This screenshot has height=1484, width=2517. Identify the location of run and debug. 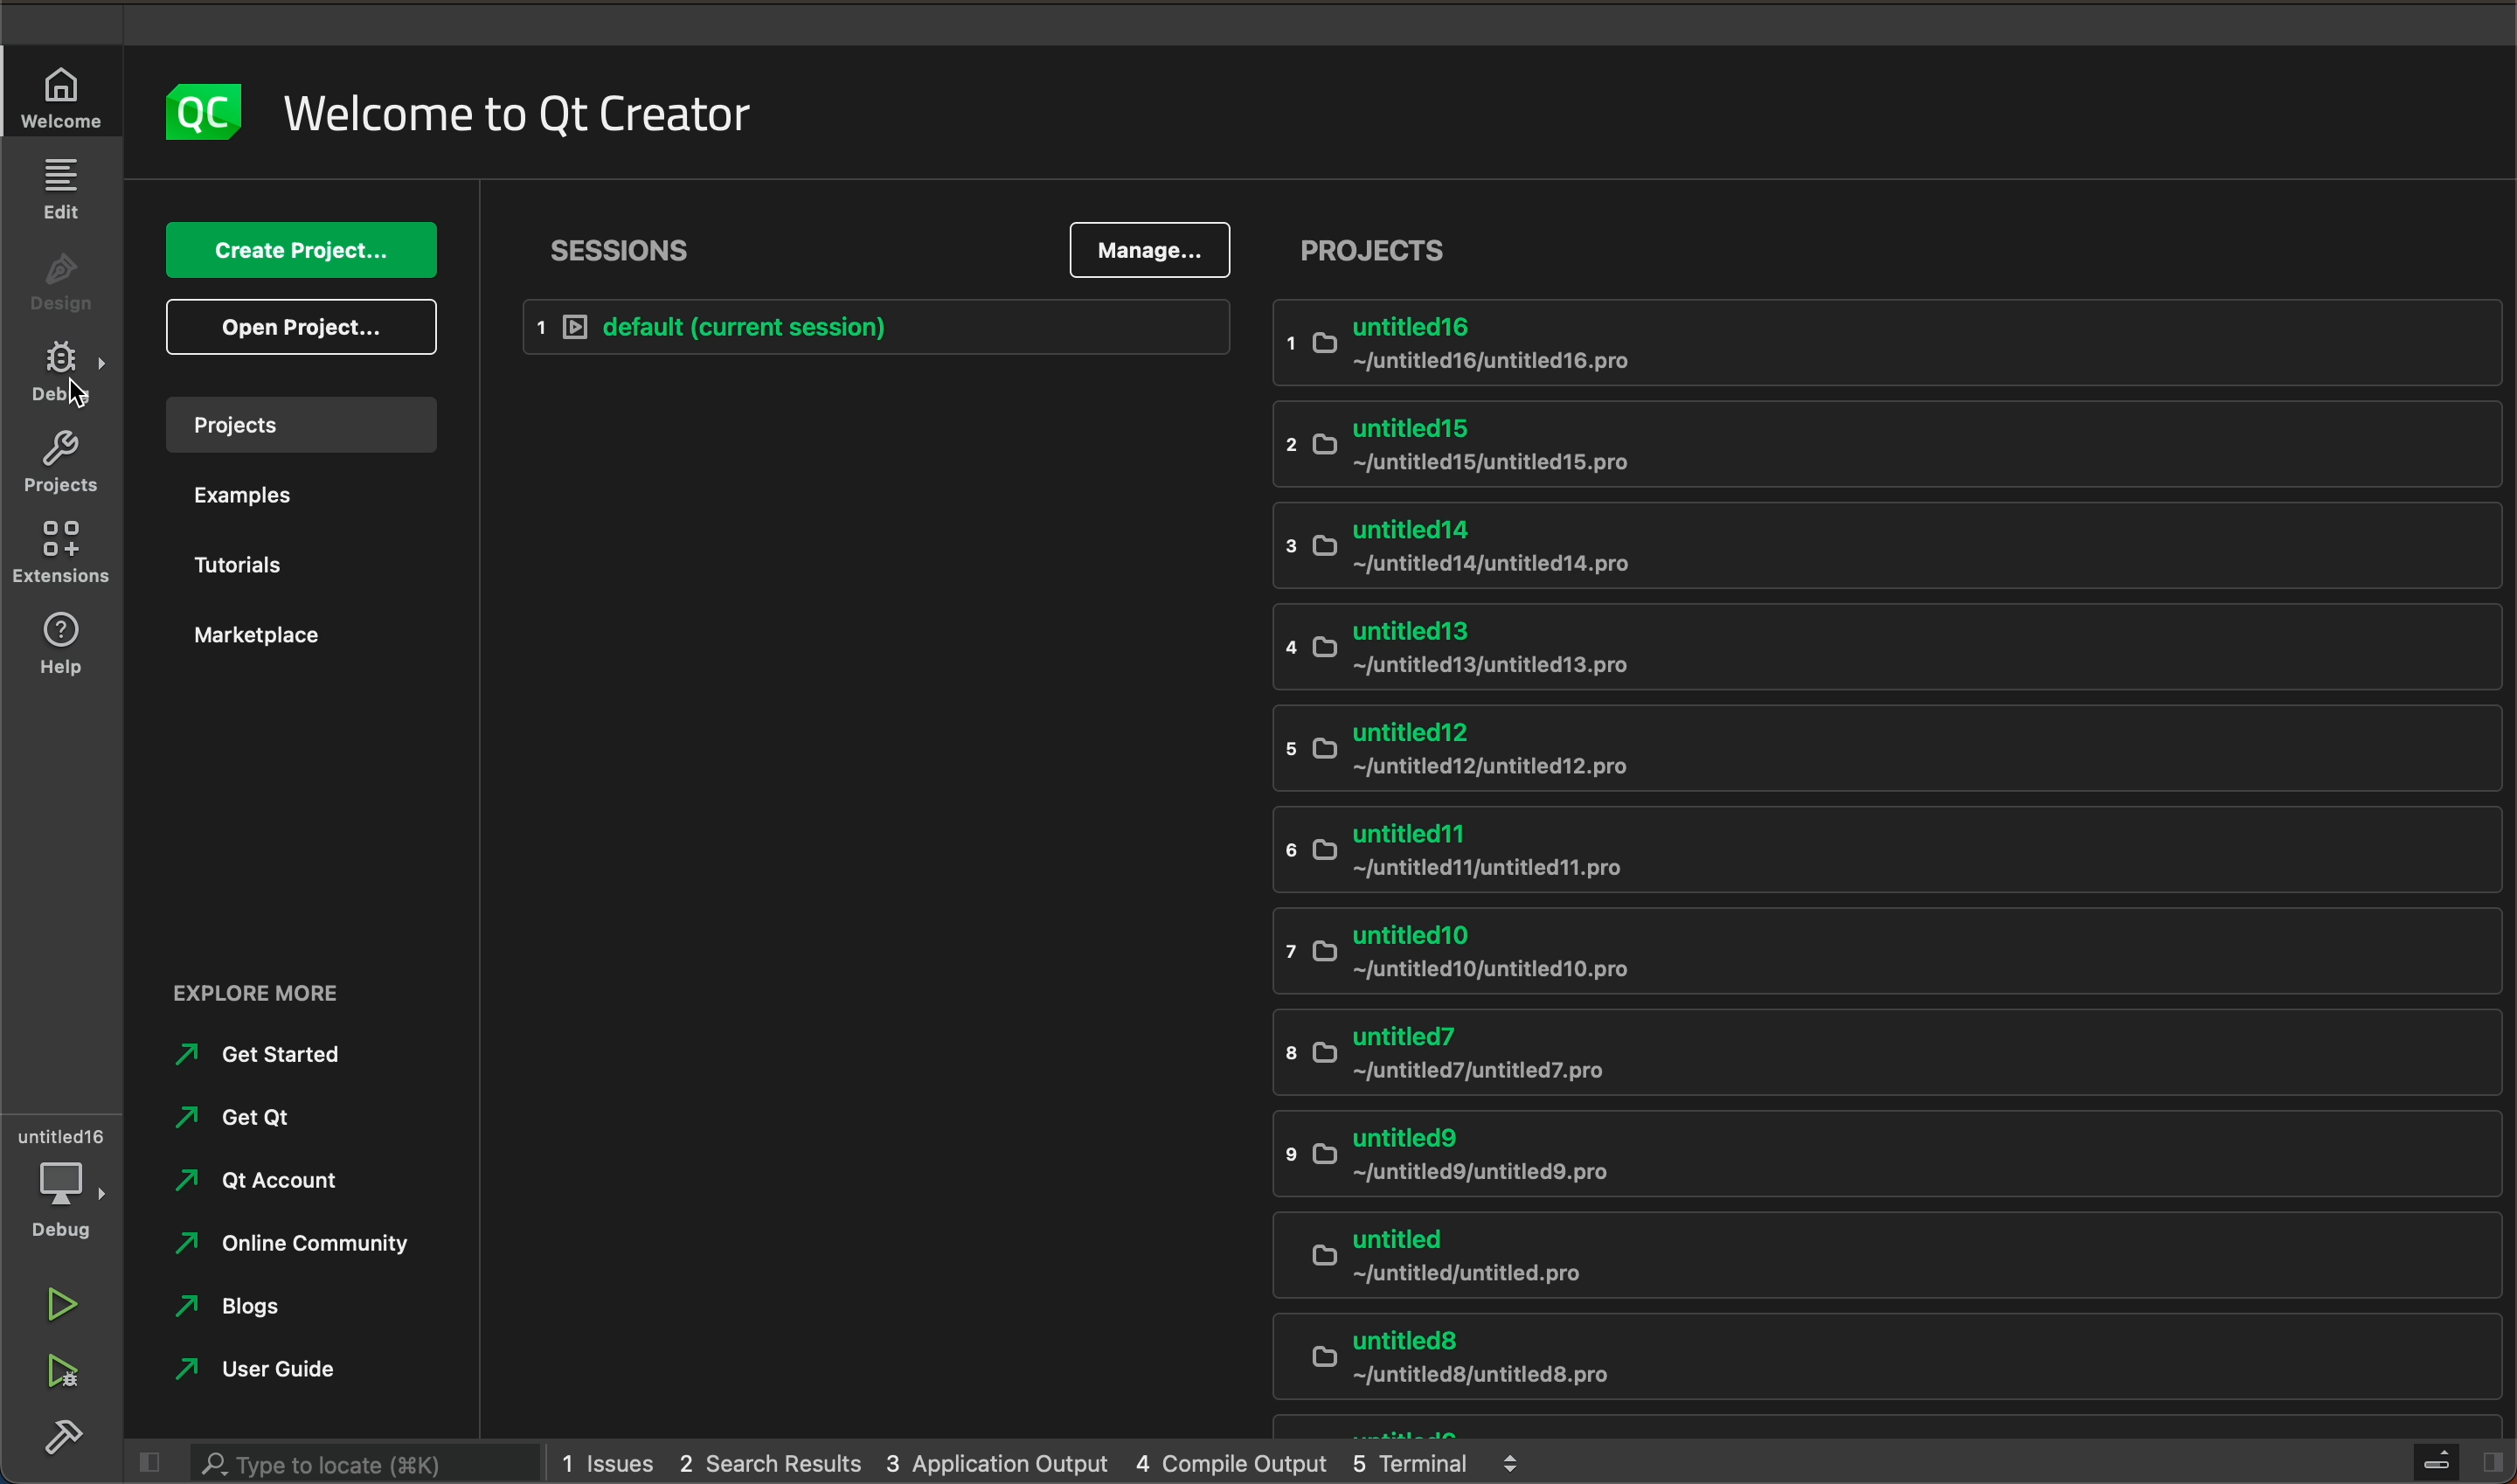
(60, 1375).